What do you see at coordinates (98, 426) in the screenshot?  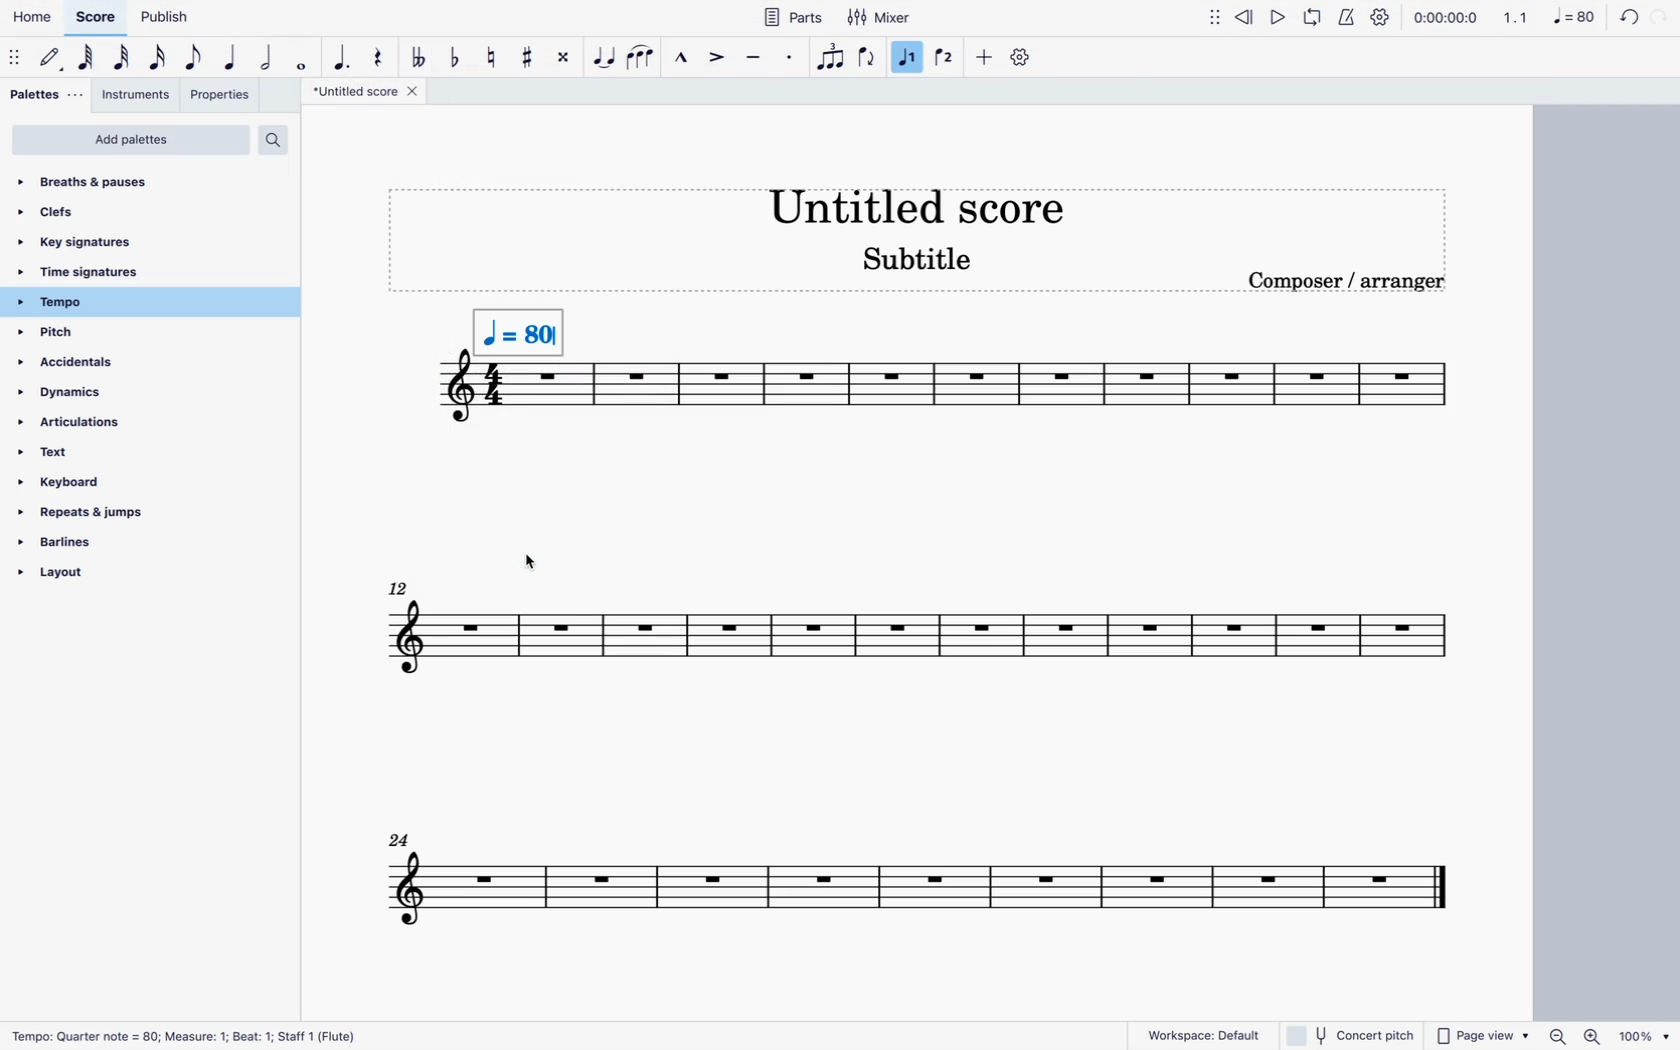 I see `articulations` at bounding box center [98, 426].